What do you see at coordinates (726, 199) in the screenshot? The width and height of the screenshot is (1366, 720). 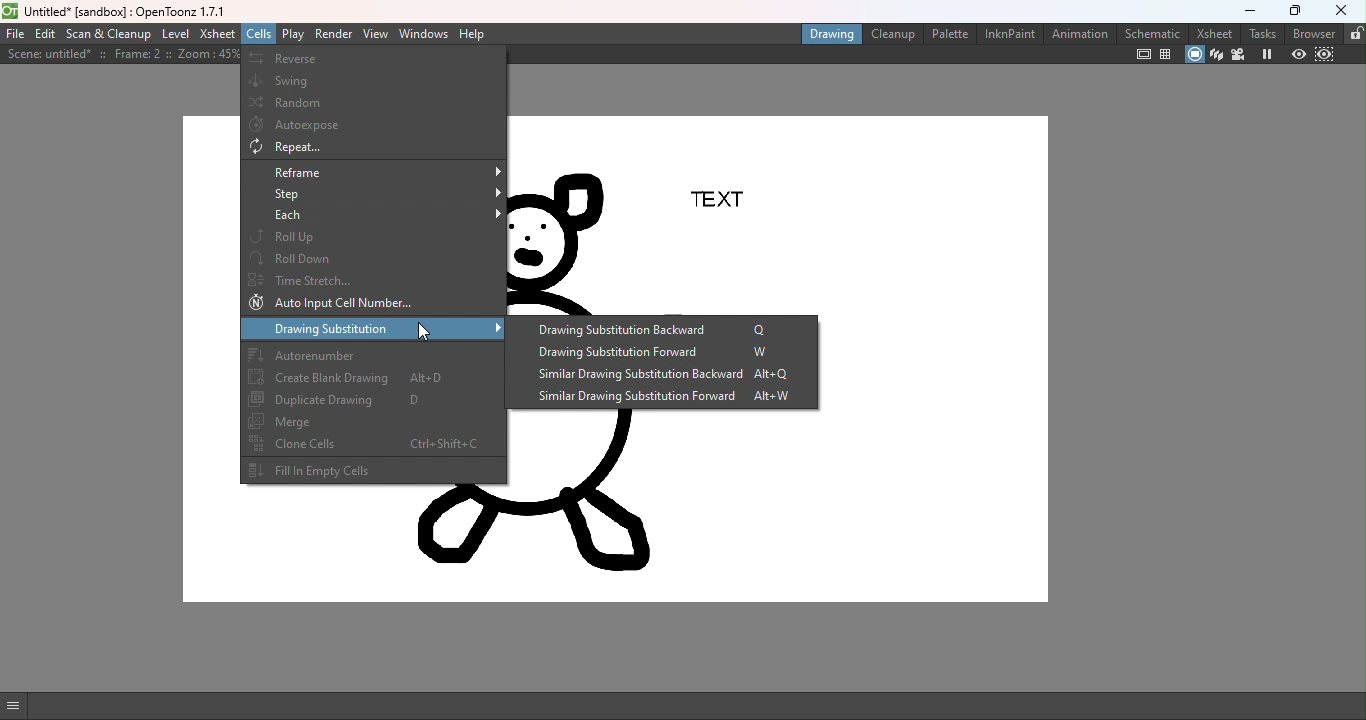 I see `TEXT` at bounding box center [726, 199].